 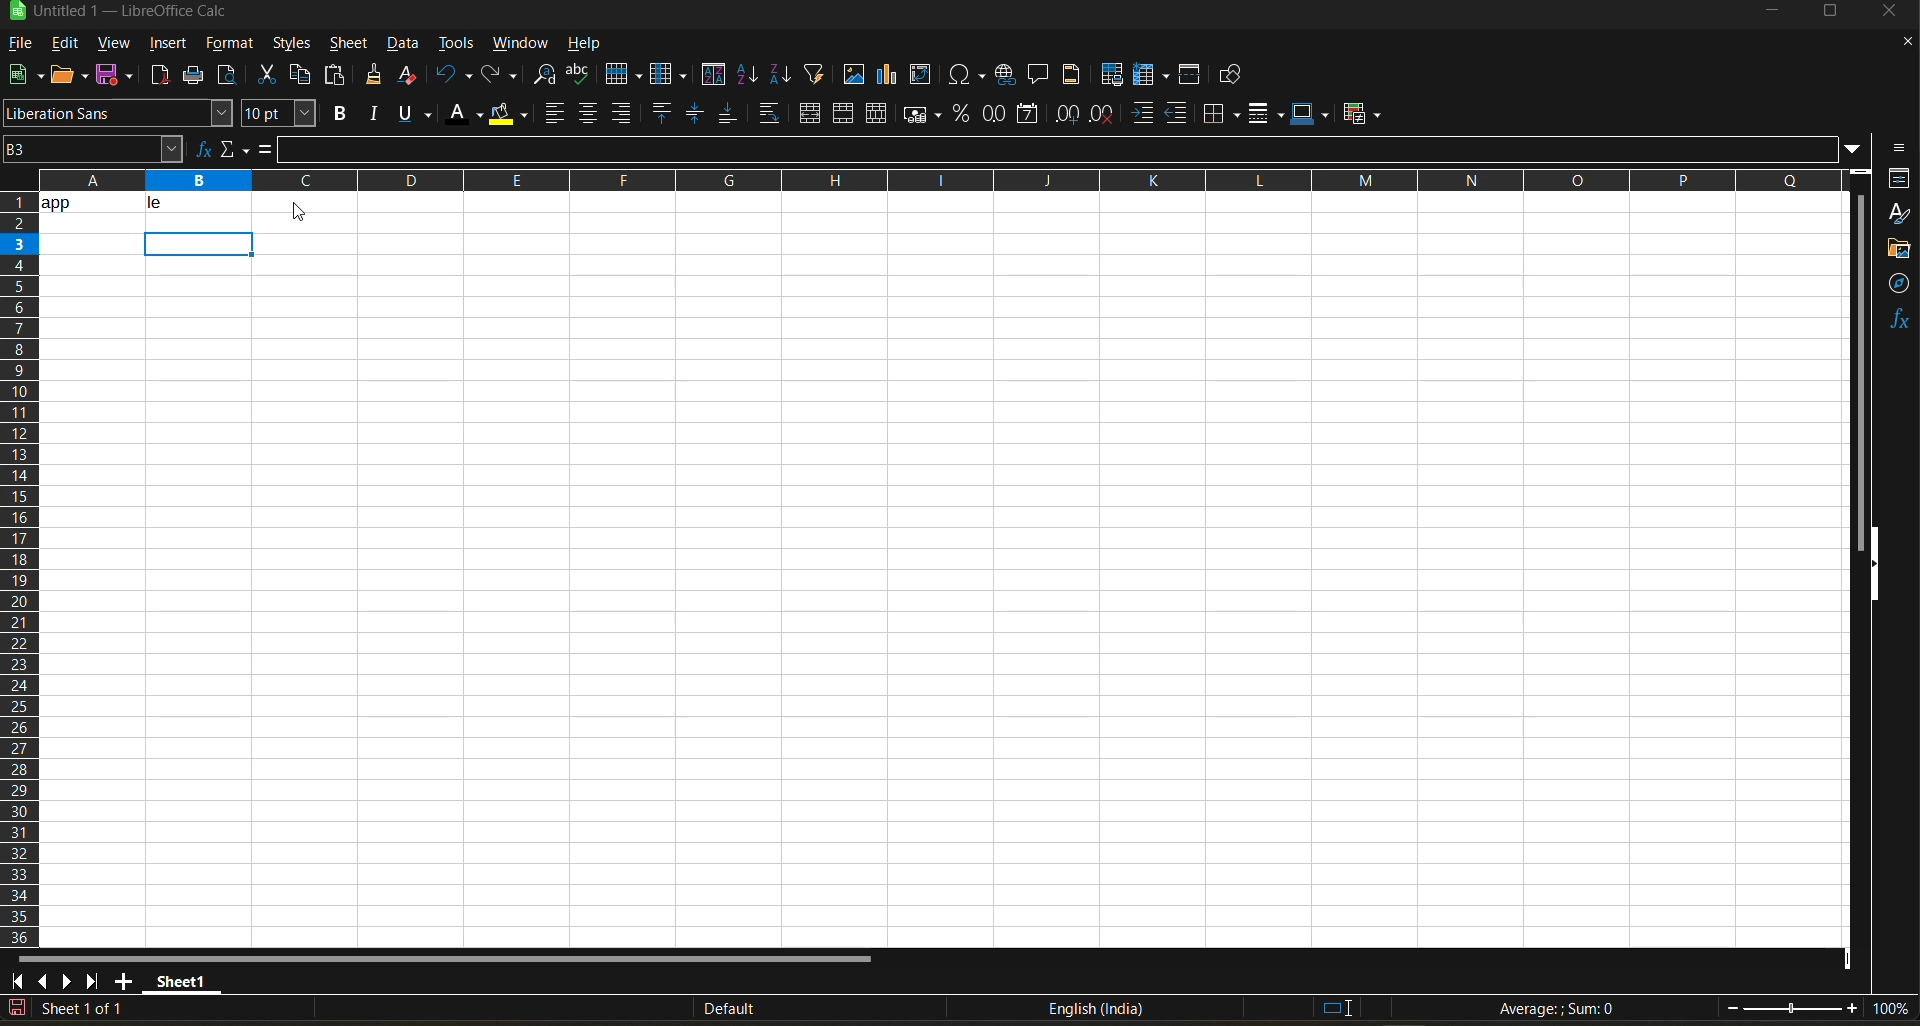 What do you see at coordinates (1792, 1009) in the screenshot?
I see `zoom slider` at bounding box center [1792, 1009].